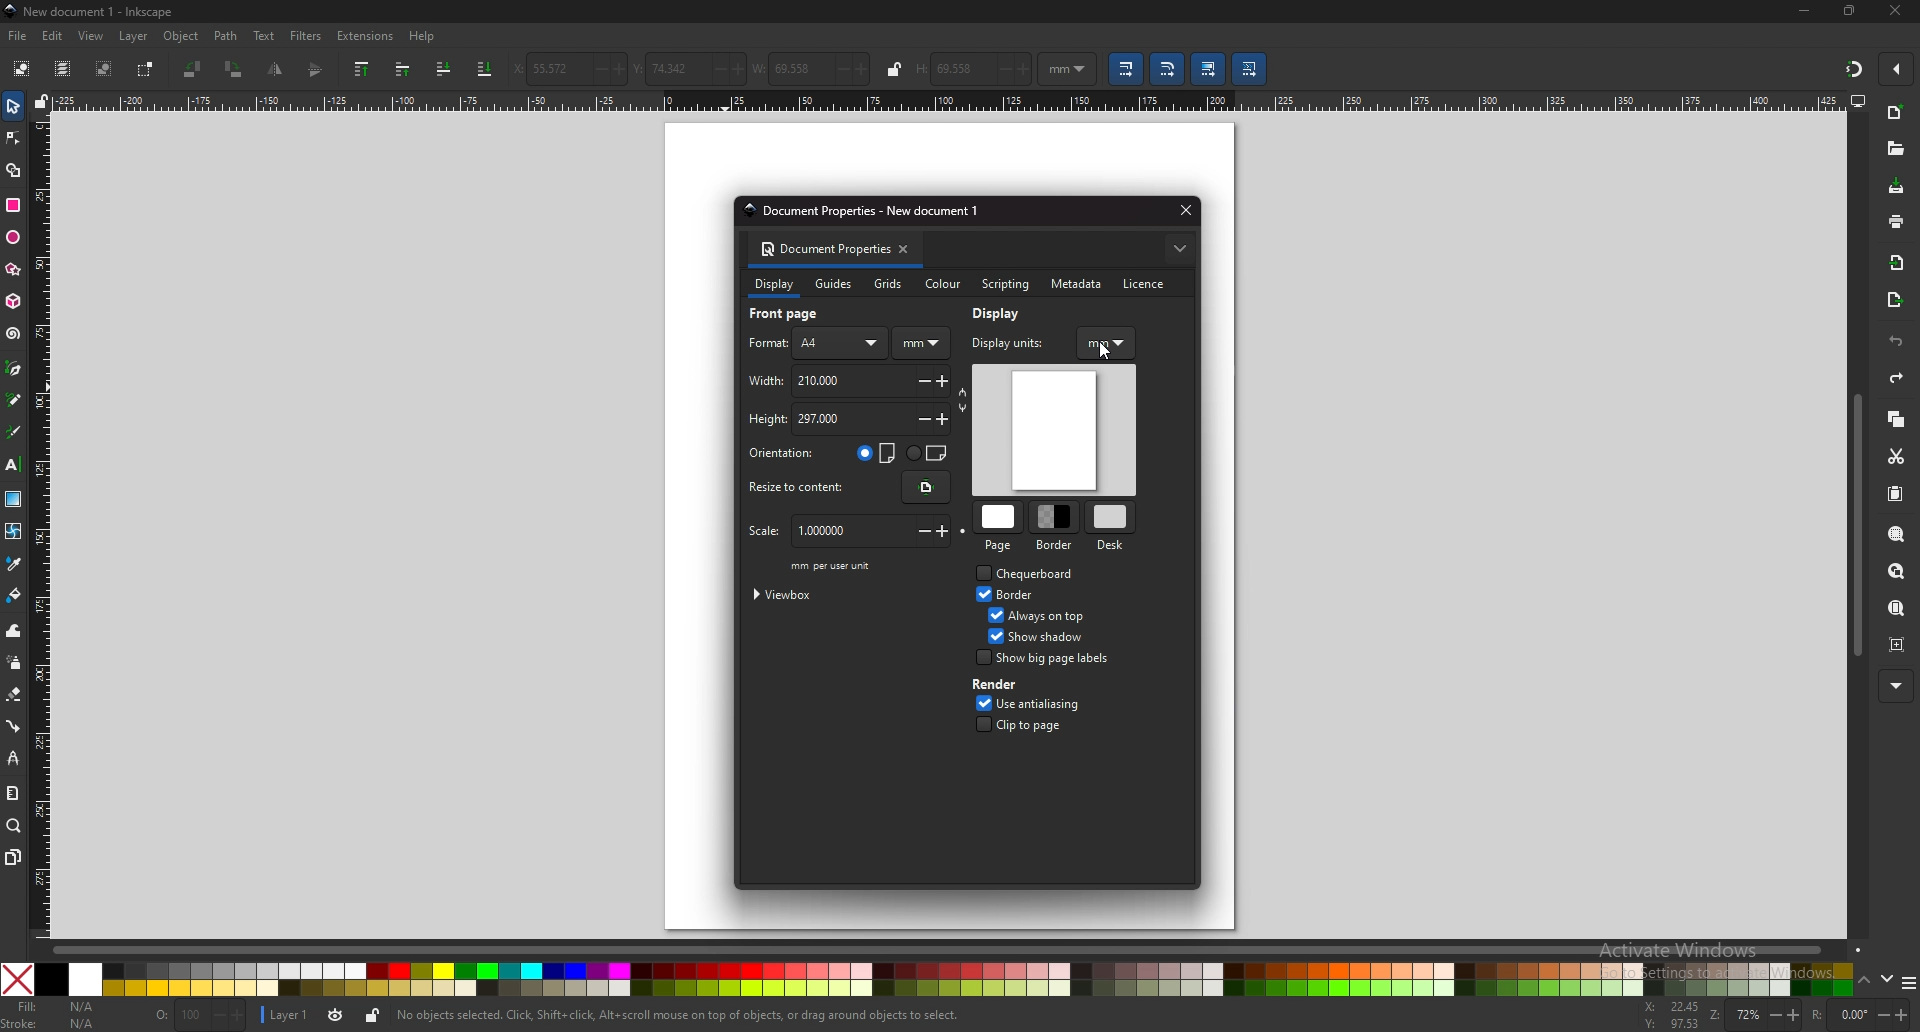 This screenshot has width=1920, height=1032. What do you see at coordinates (708, 69) in the screenshot?
I see `-` at bounding box center [708, 69].